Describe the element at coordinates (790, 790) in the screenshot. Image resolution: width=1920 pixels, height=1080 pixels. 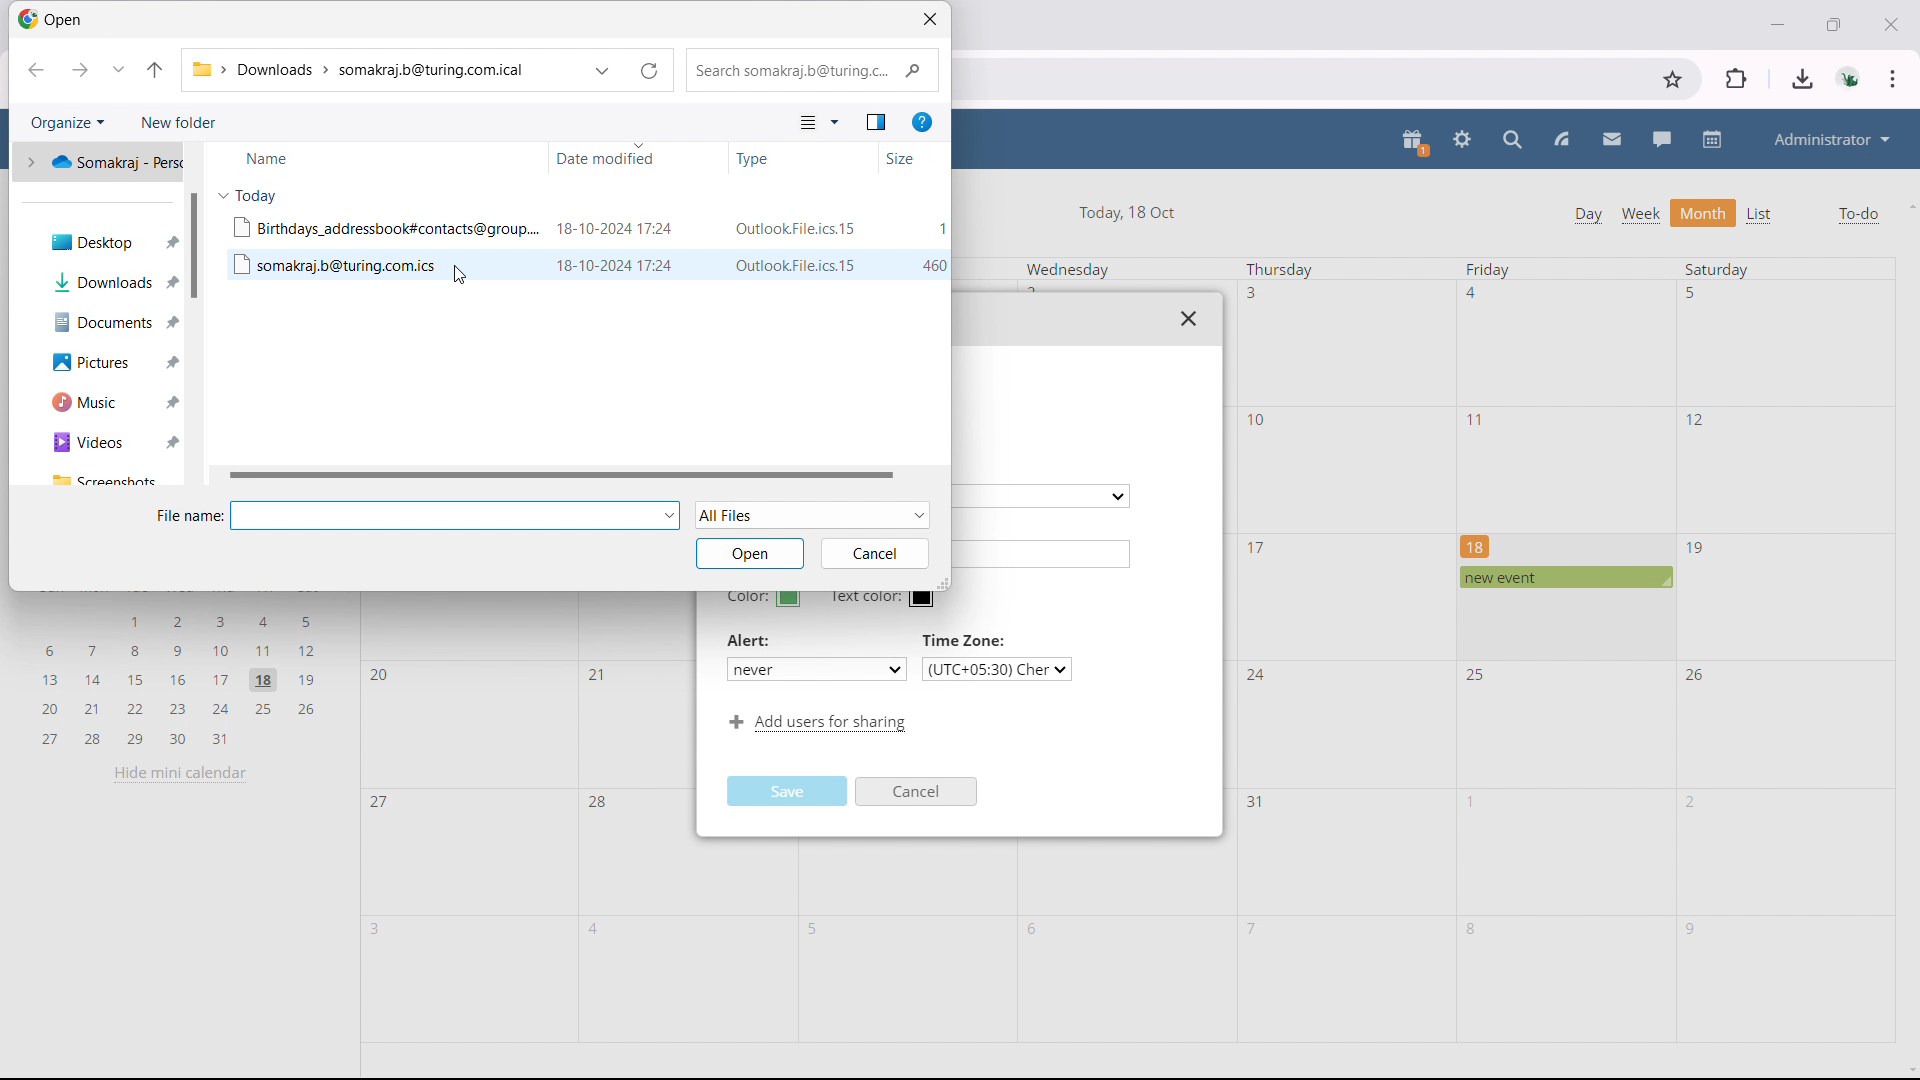
I see `Save` at that location.